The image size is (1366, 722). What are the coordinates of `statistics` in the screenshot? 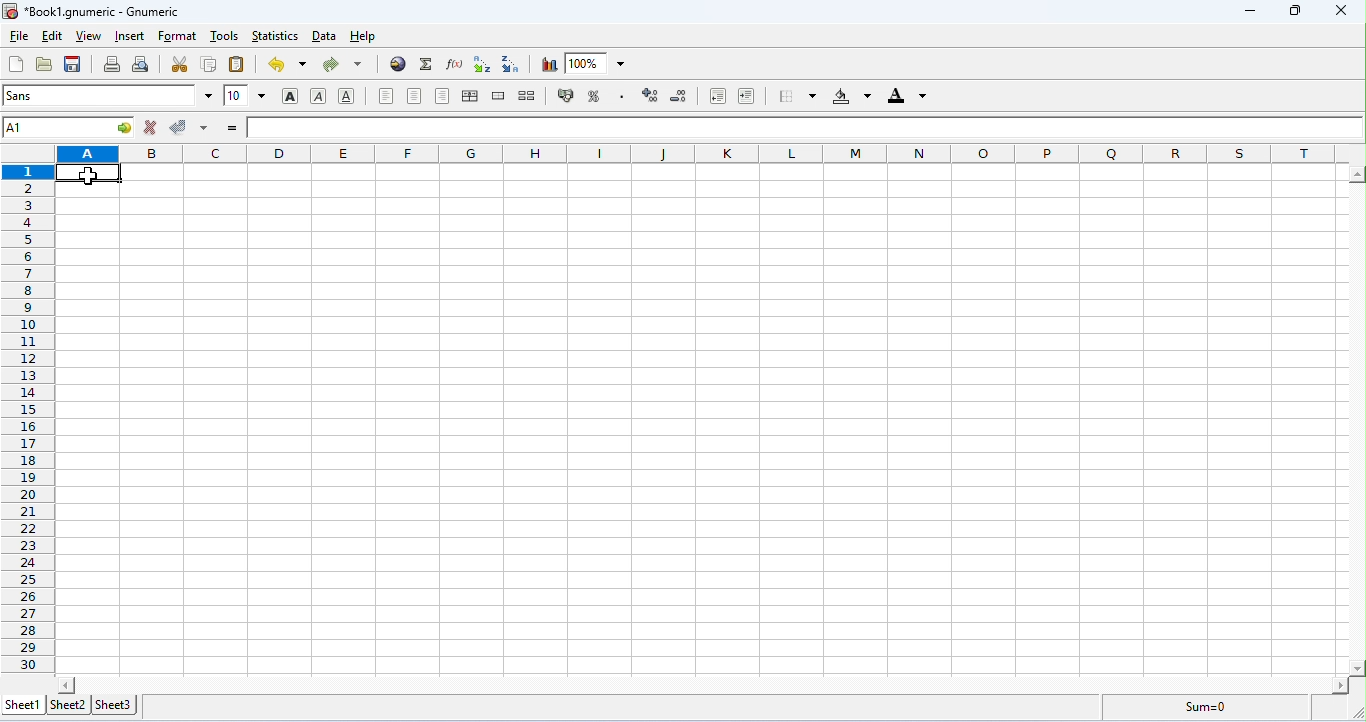 It's located at (274, 35).